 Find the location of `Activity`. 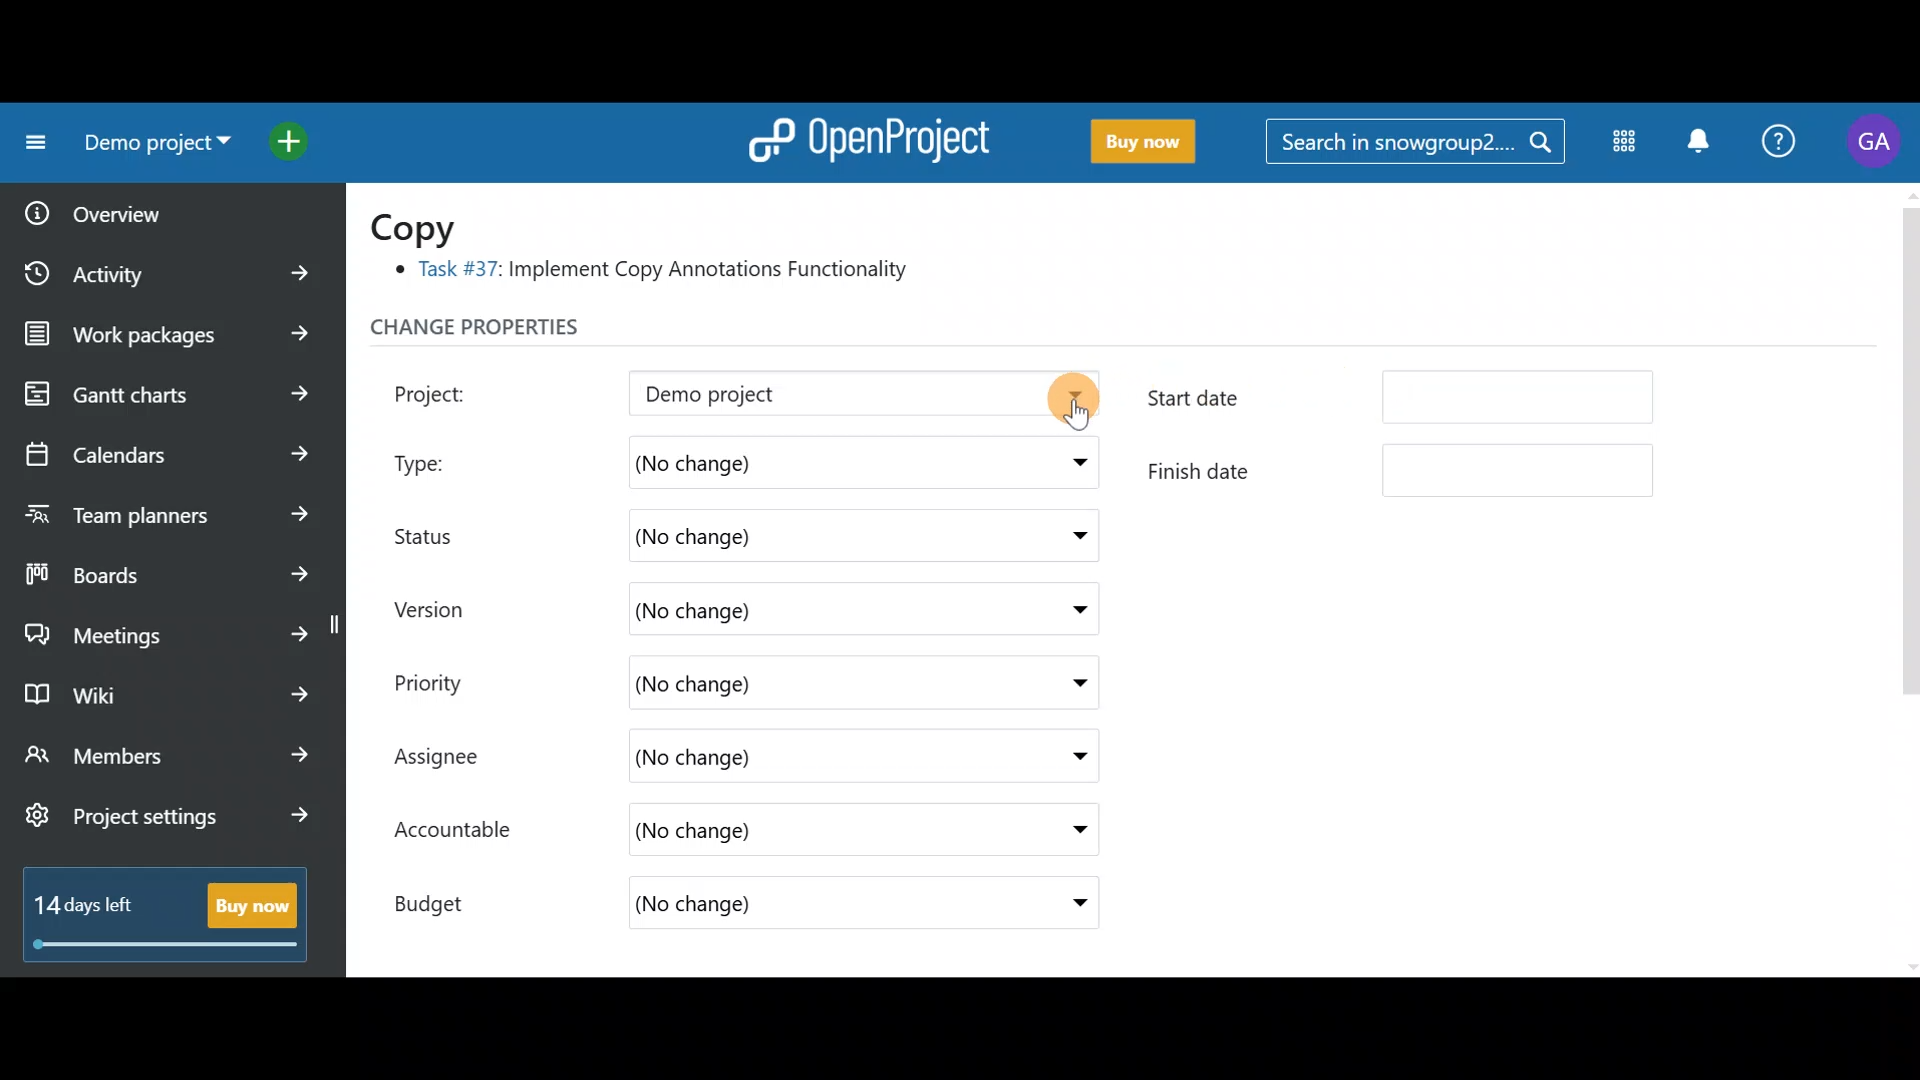

Activity is located at coordinates (173, 267).